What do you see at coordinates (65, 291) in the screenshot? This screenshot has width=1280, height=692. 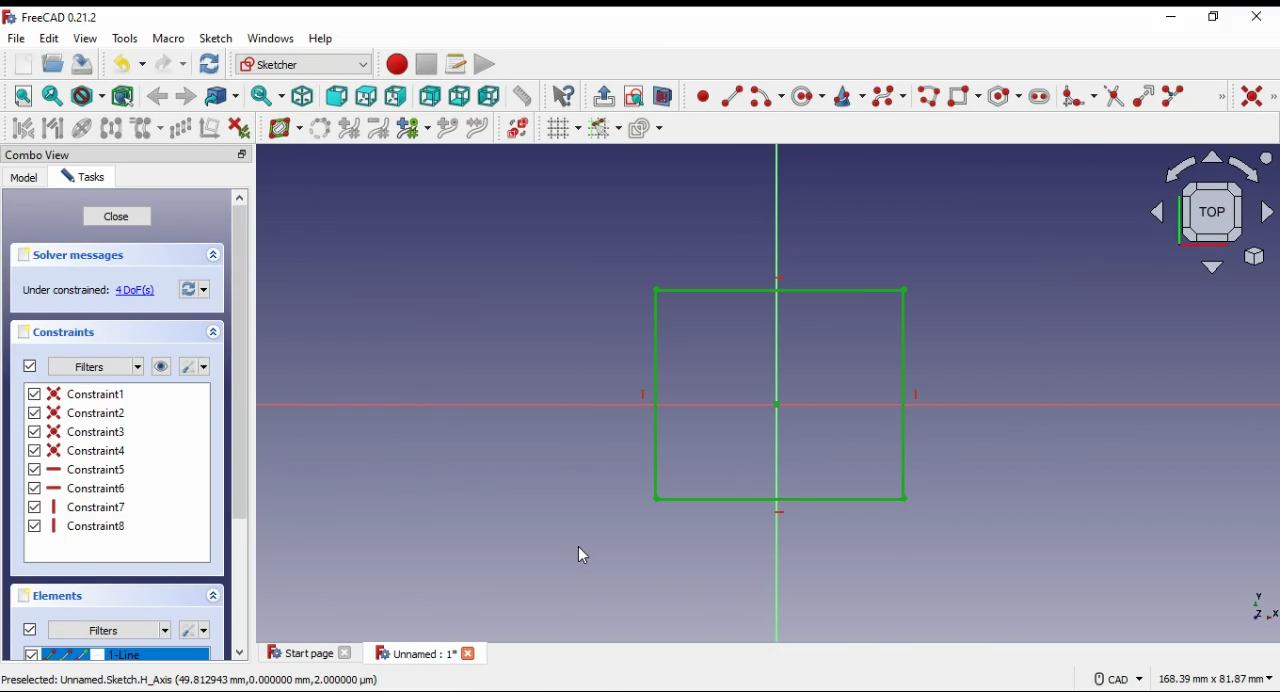 I see `‘Under constrained:` at bounding box center [65, 291].